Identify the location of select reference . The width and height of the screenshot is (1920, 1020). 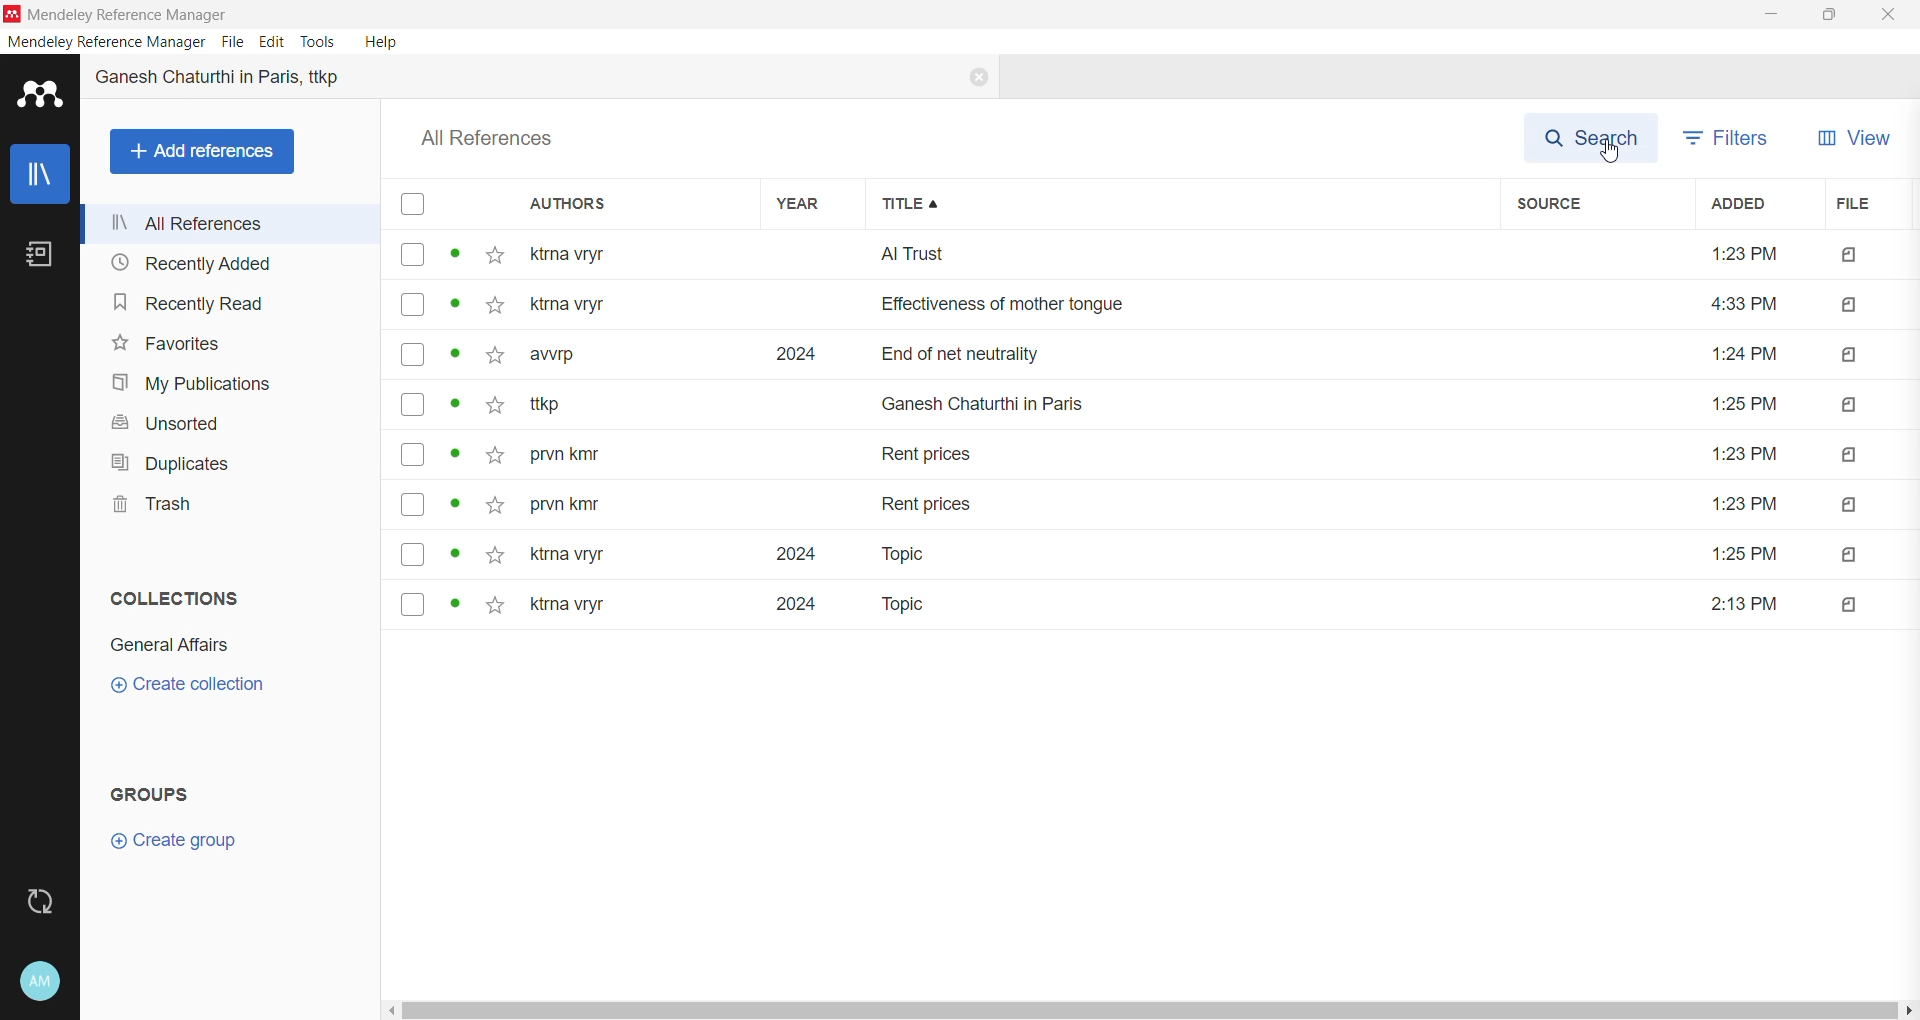
(412, 254).